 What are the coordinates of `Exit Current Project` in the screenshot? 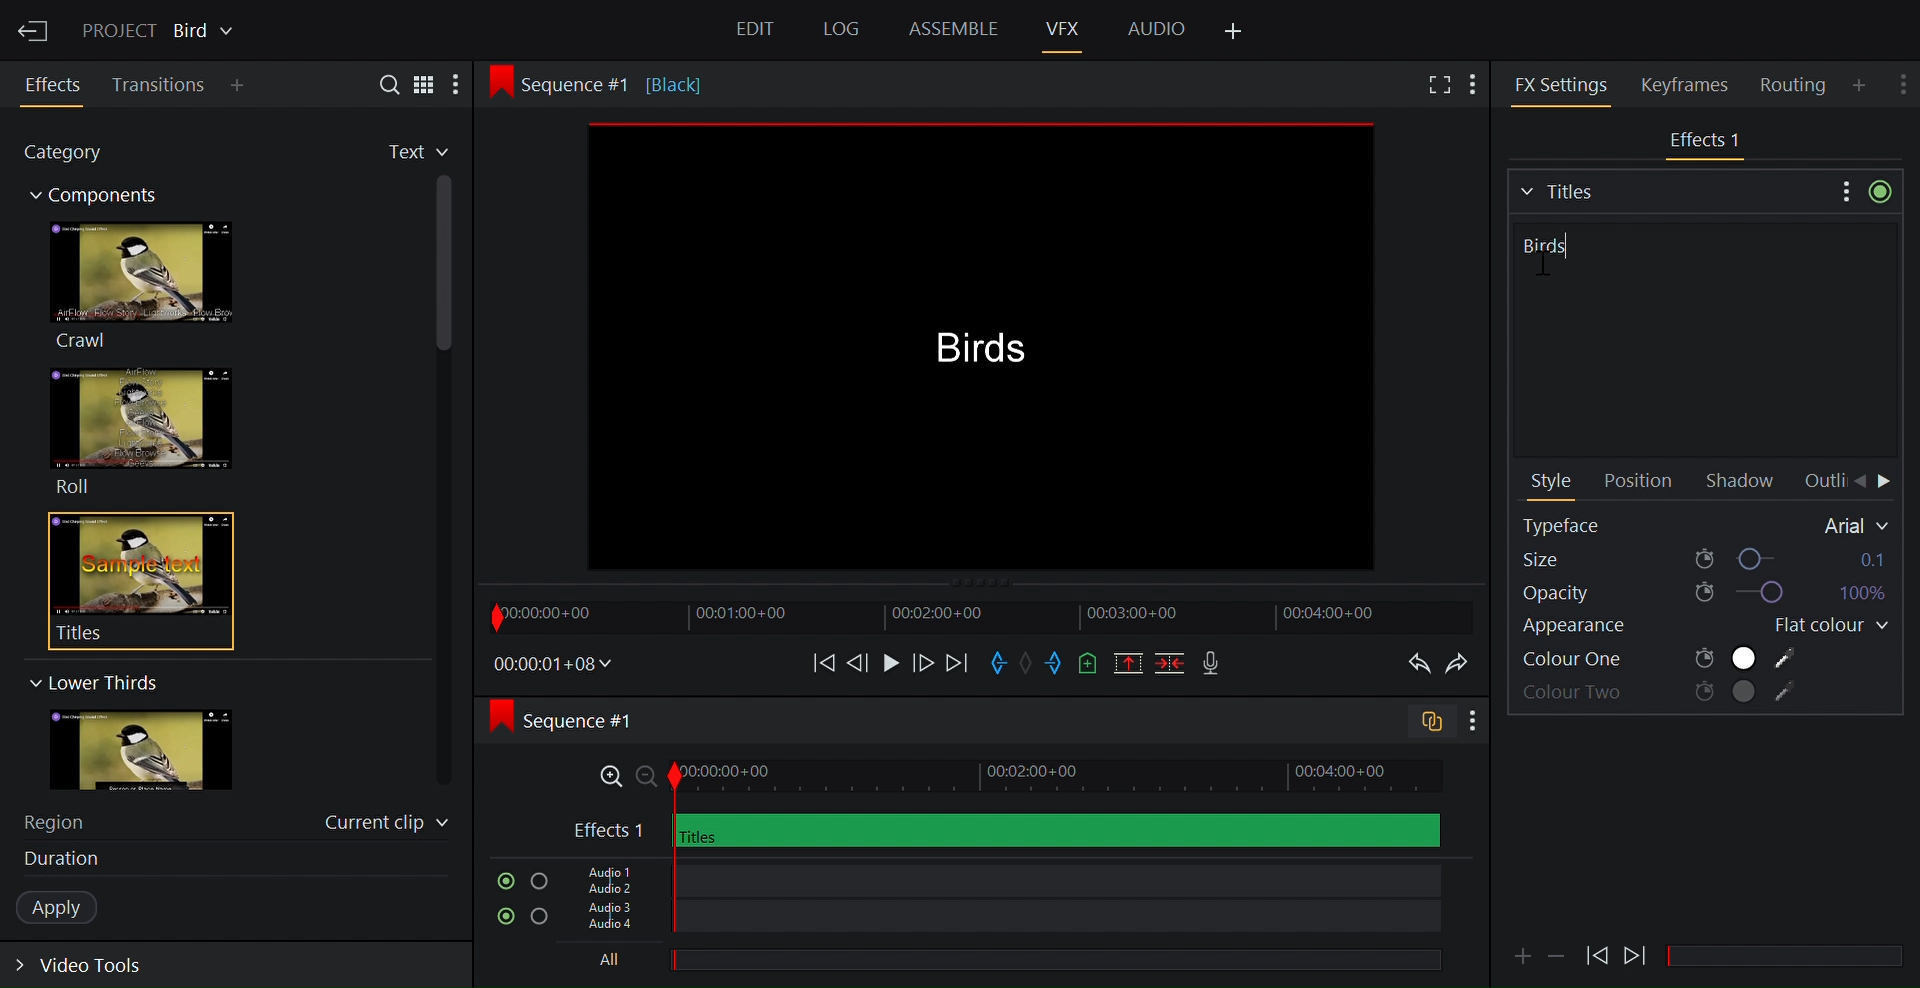 It's located at (35, 28).